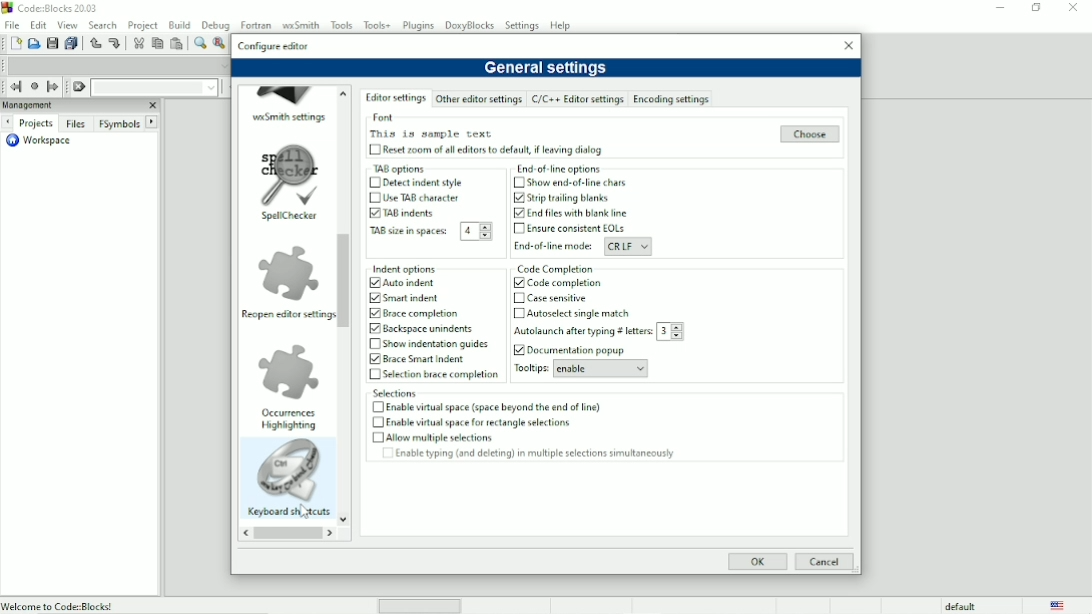 Image resolution: width=1092 pixels, height=614 pixels. Describe the element at coordinates (377, 25) in the screenshot. I see `Tools+` at that location.